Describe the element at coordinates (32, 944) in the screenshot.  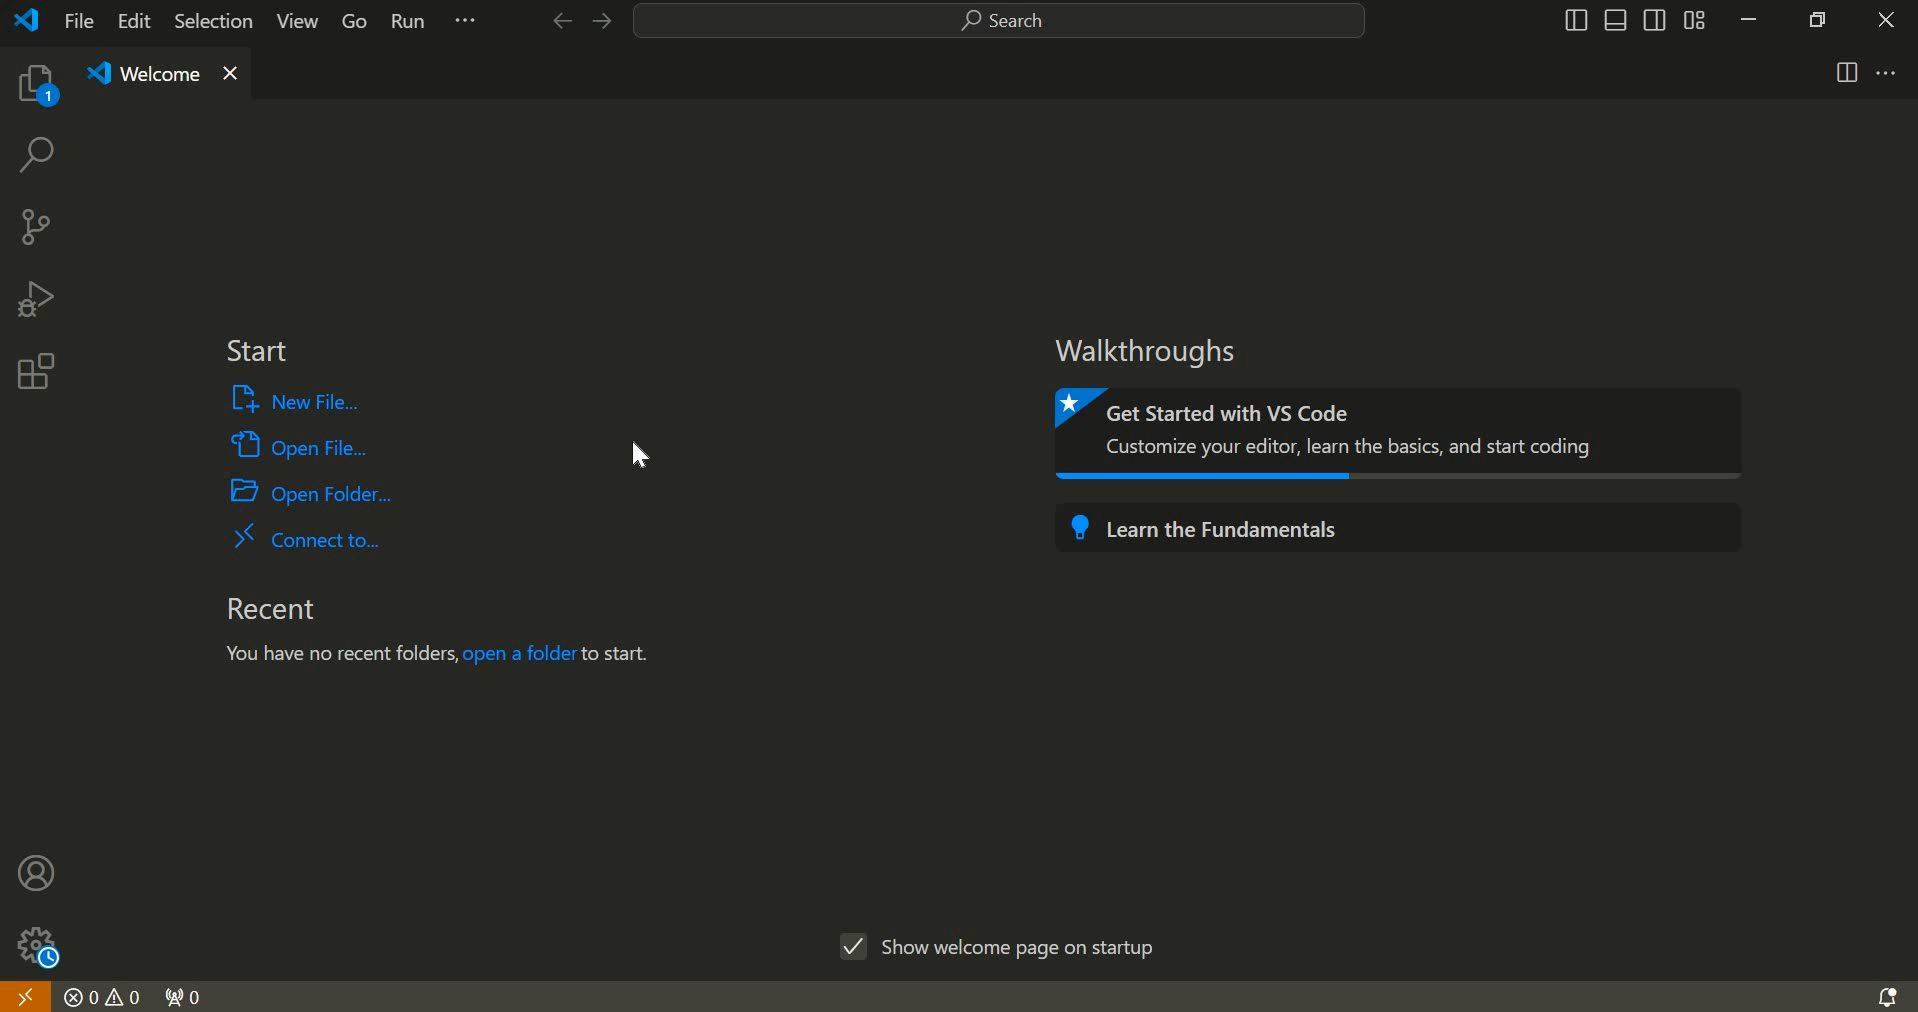
I see `manage` at that location.